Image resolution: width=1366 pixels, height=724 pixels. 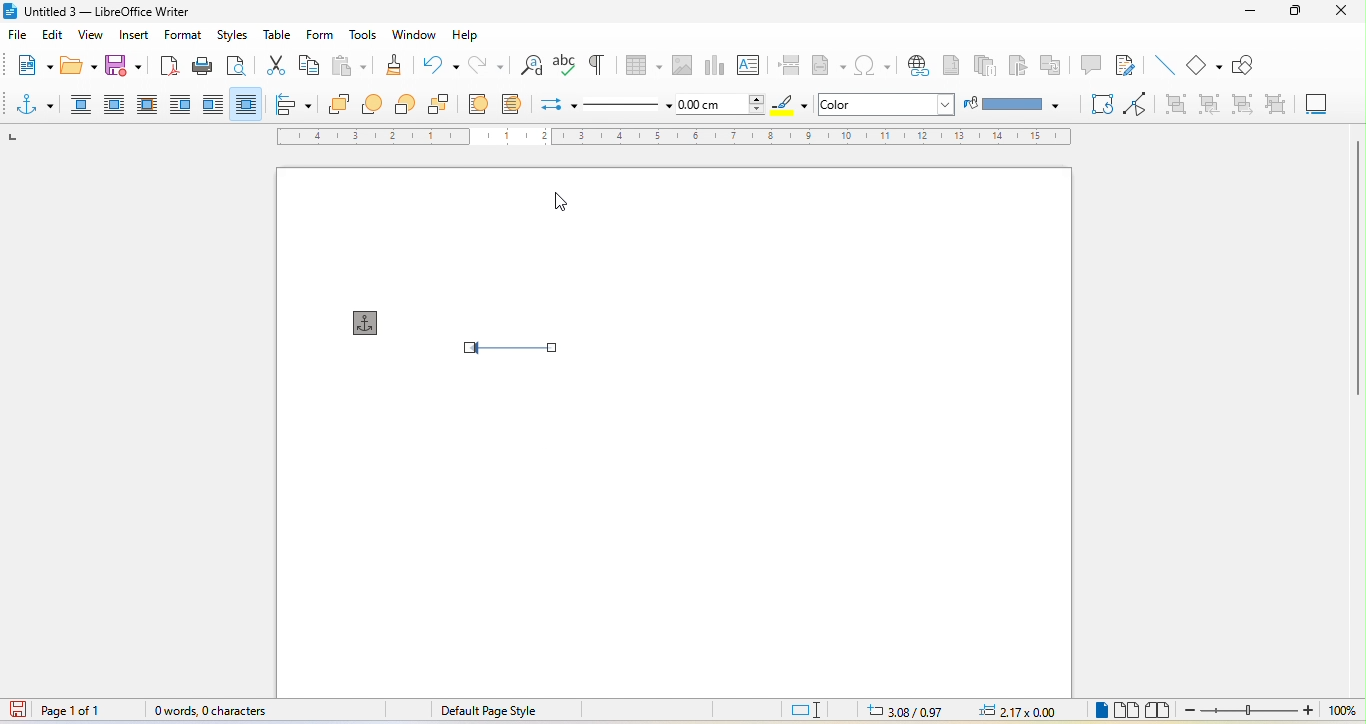 I want to click on undo, so click(x=439, y=62).